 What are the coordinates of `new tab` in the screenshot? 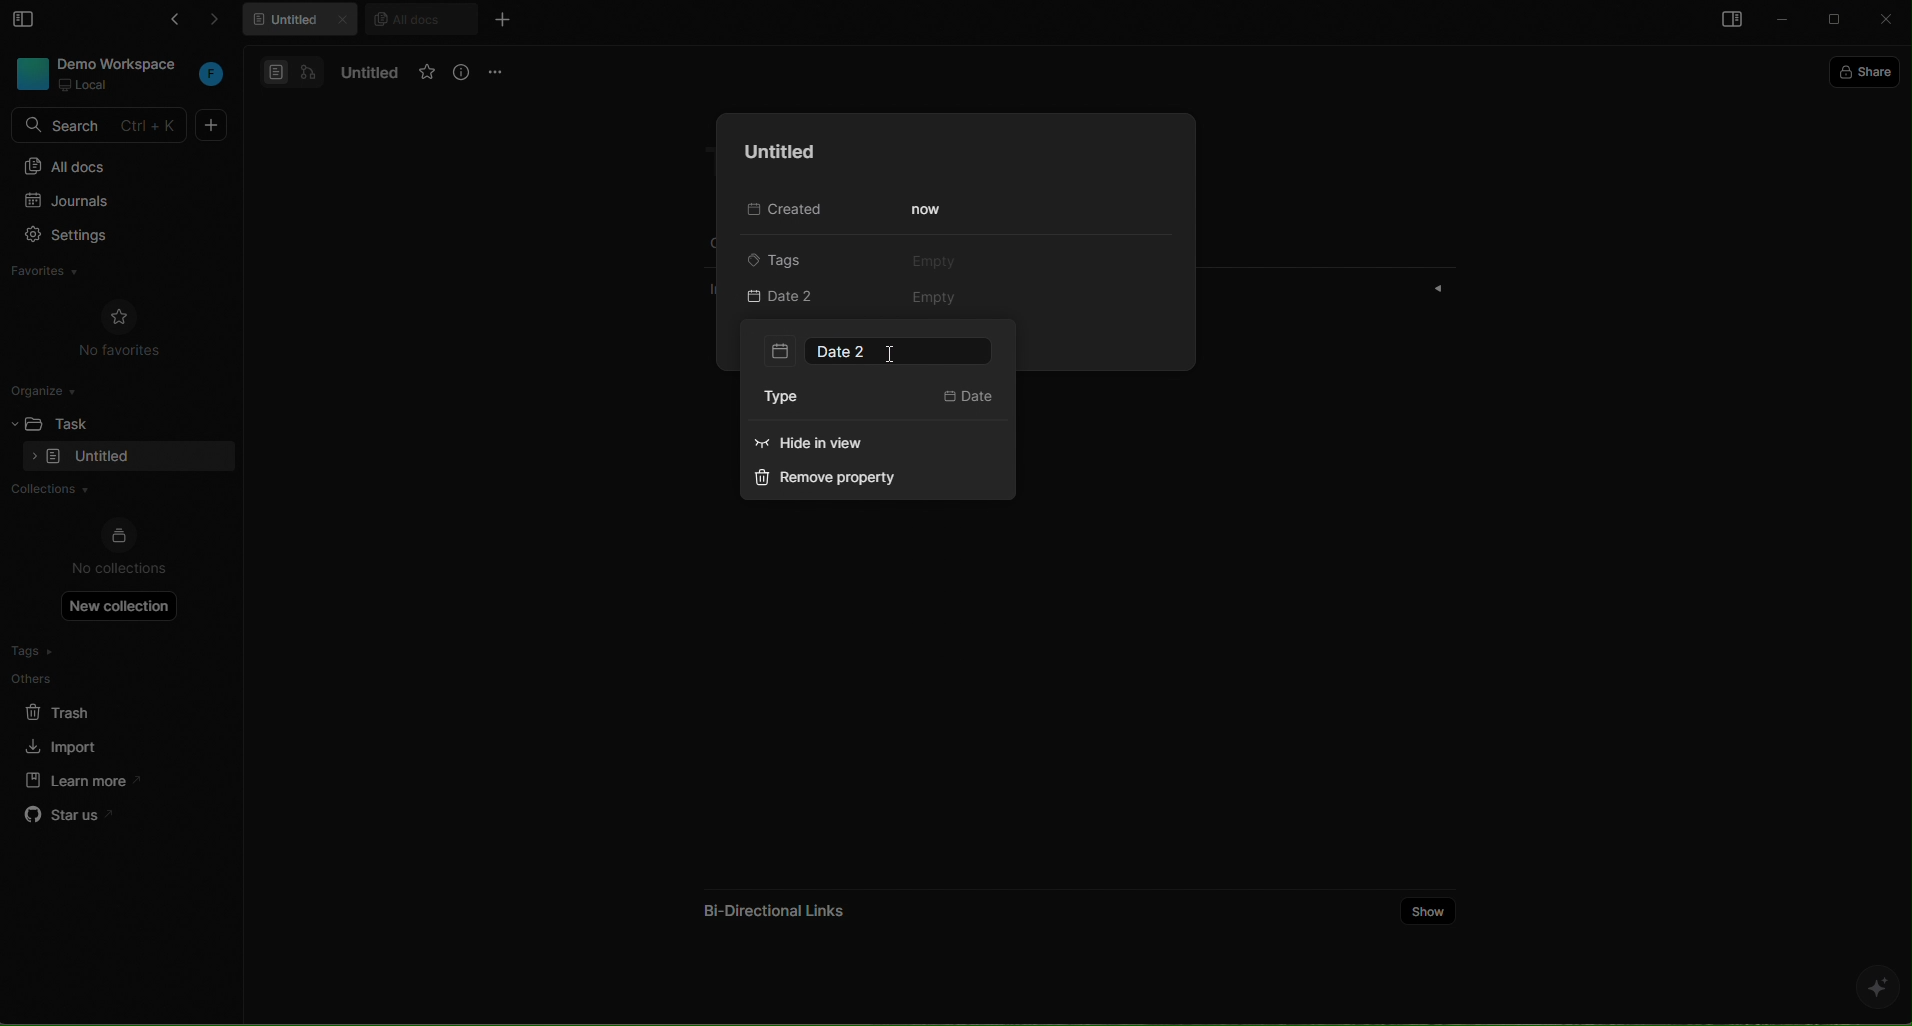 It's located at (501, 19).